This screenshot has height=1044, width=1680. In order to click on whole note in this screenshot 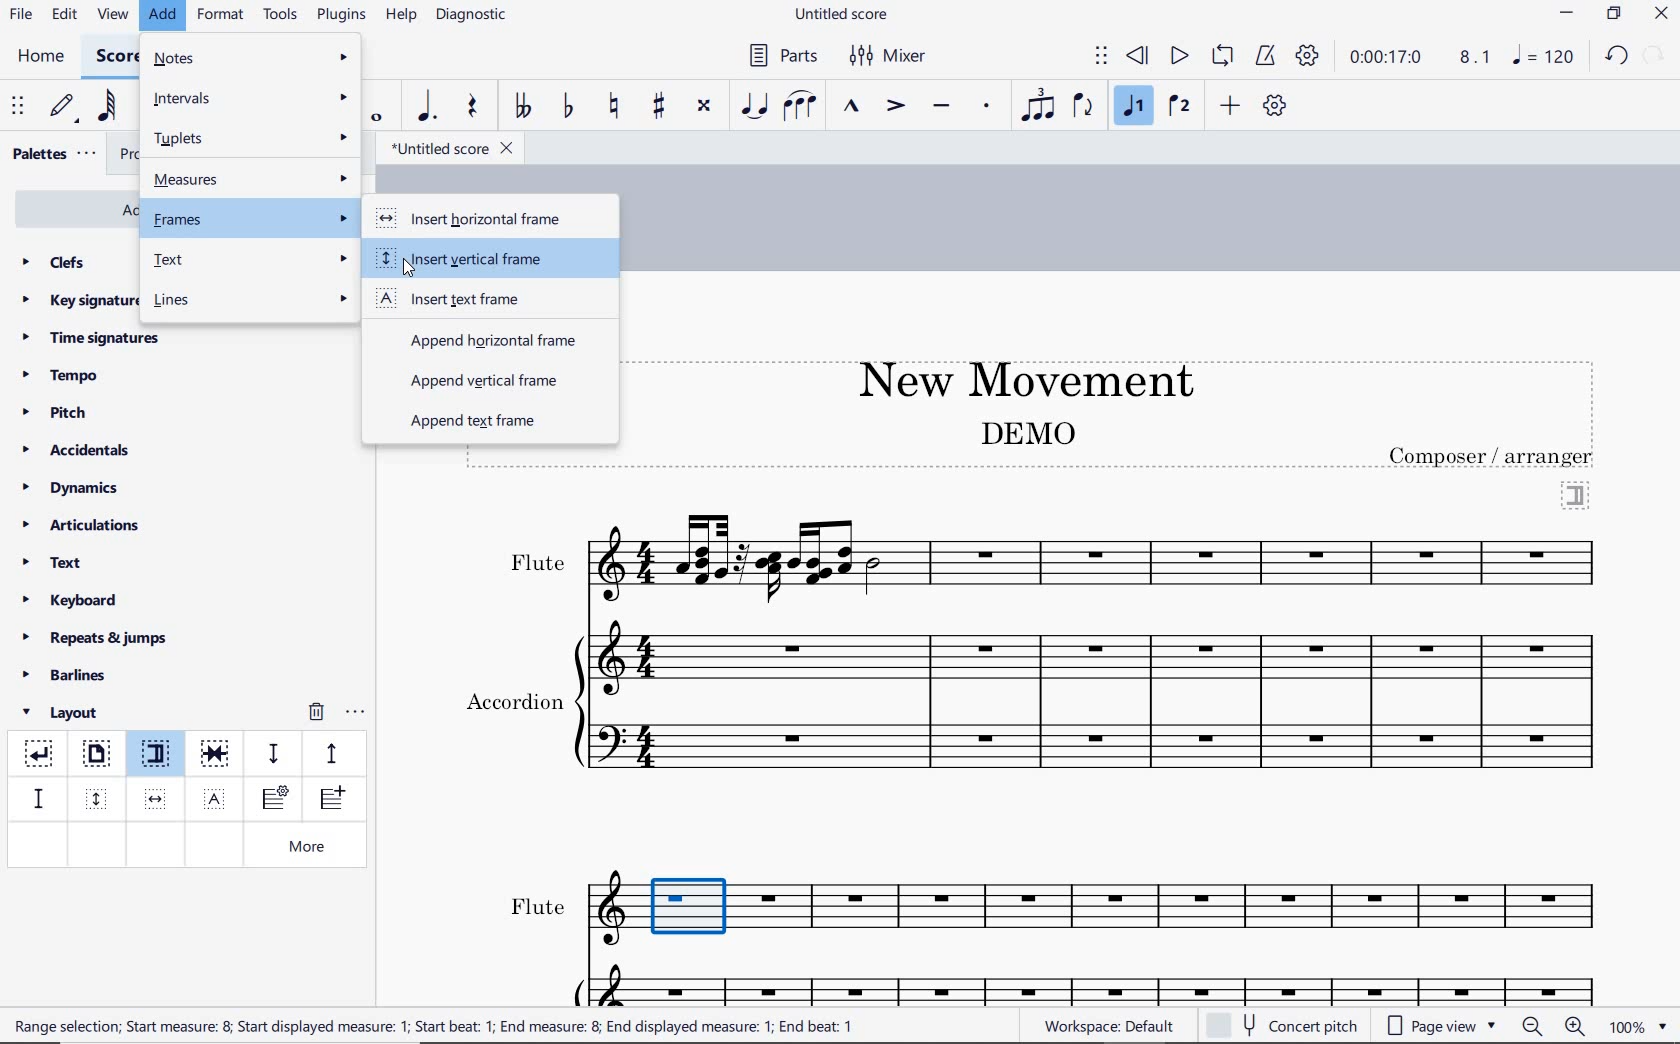, I will do `click(378, 117)`.